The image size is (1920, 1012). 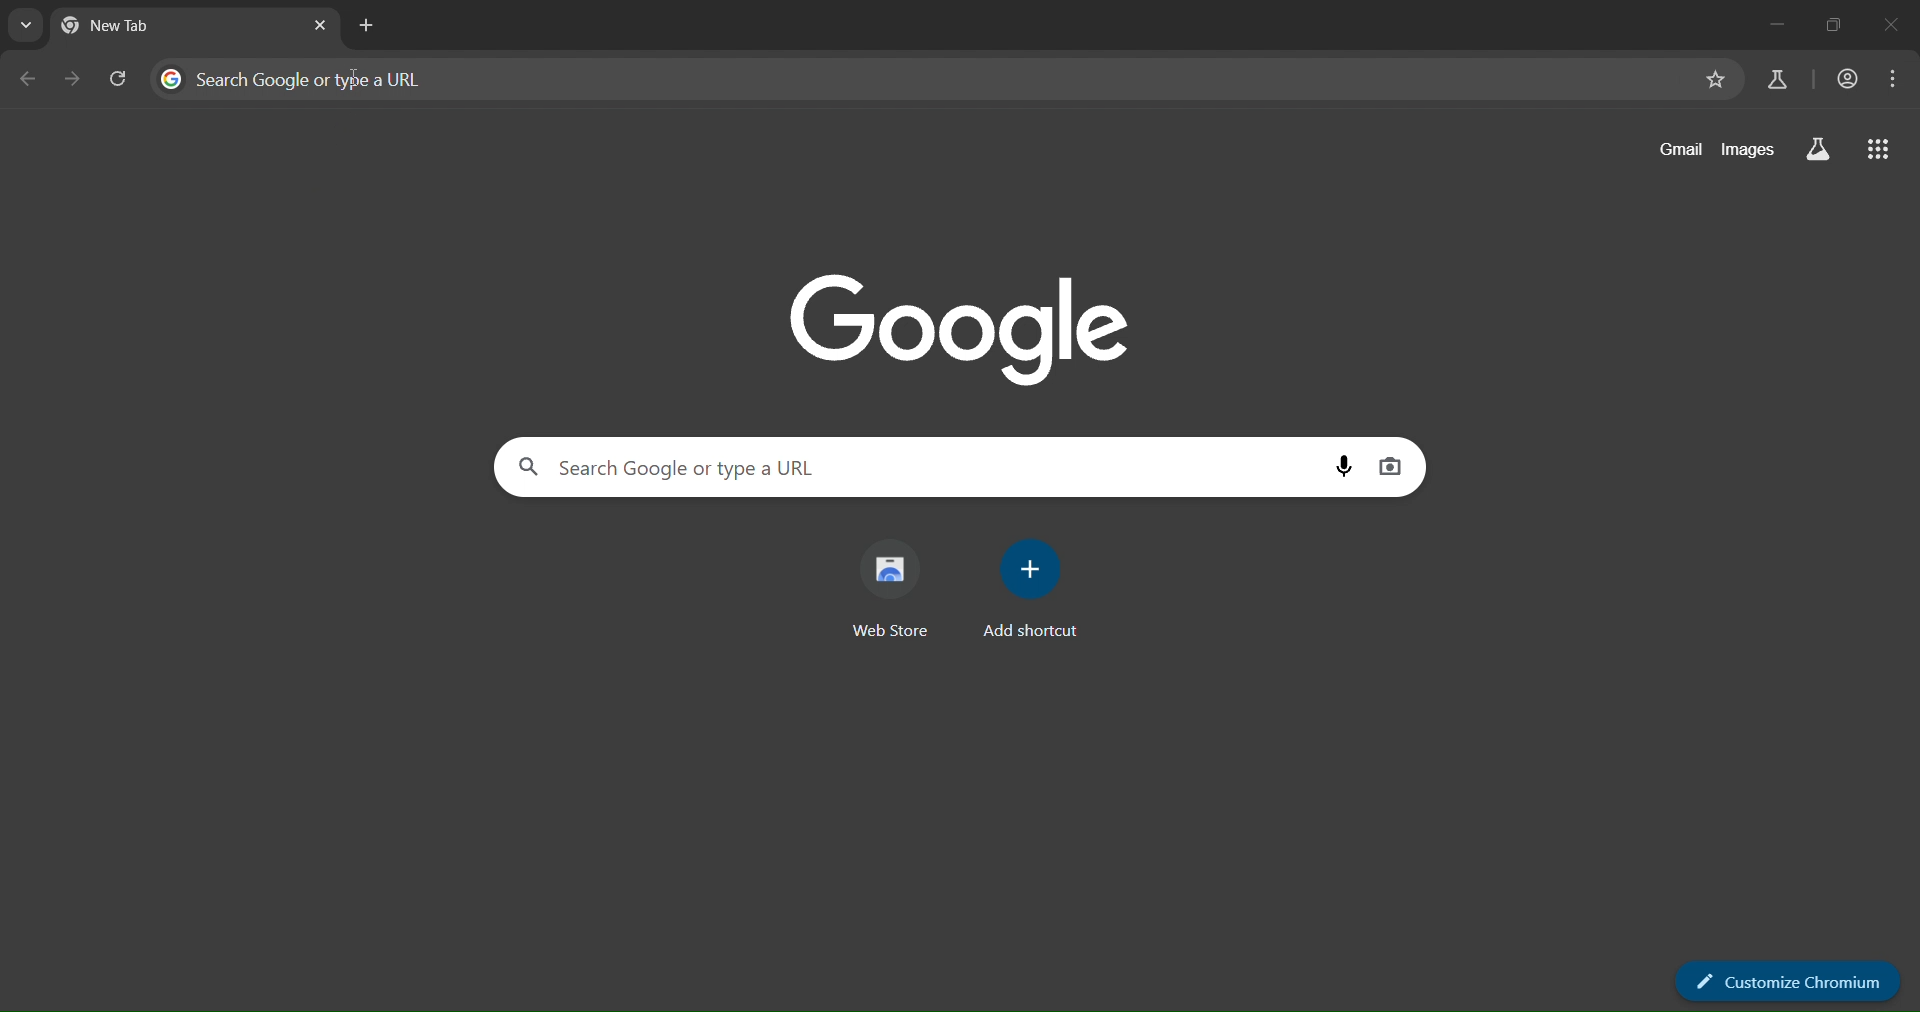 I want to click on maximize, so click(x=1826, y=26).